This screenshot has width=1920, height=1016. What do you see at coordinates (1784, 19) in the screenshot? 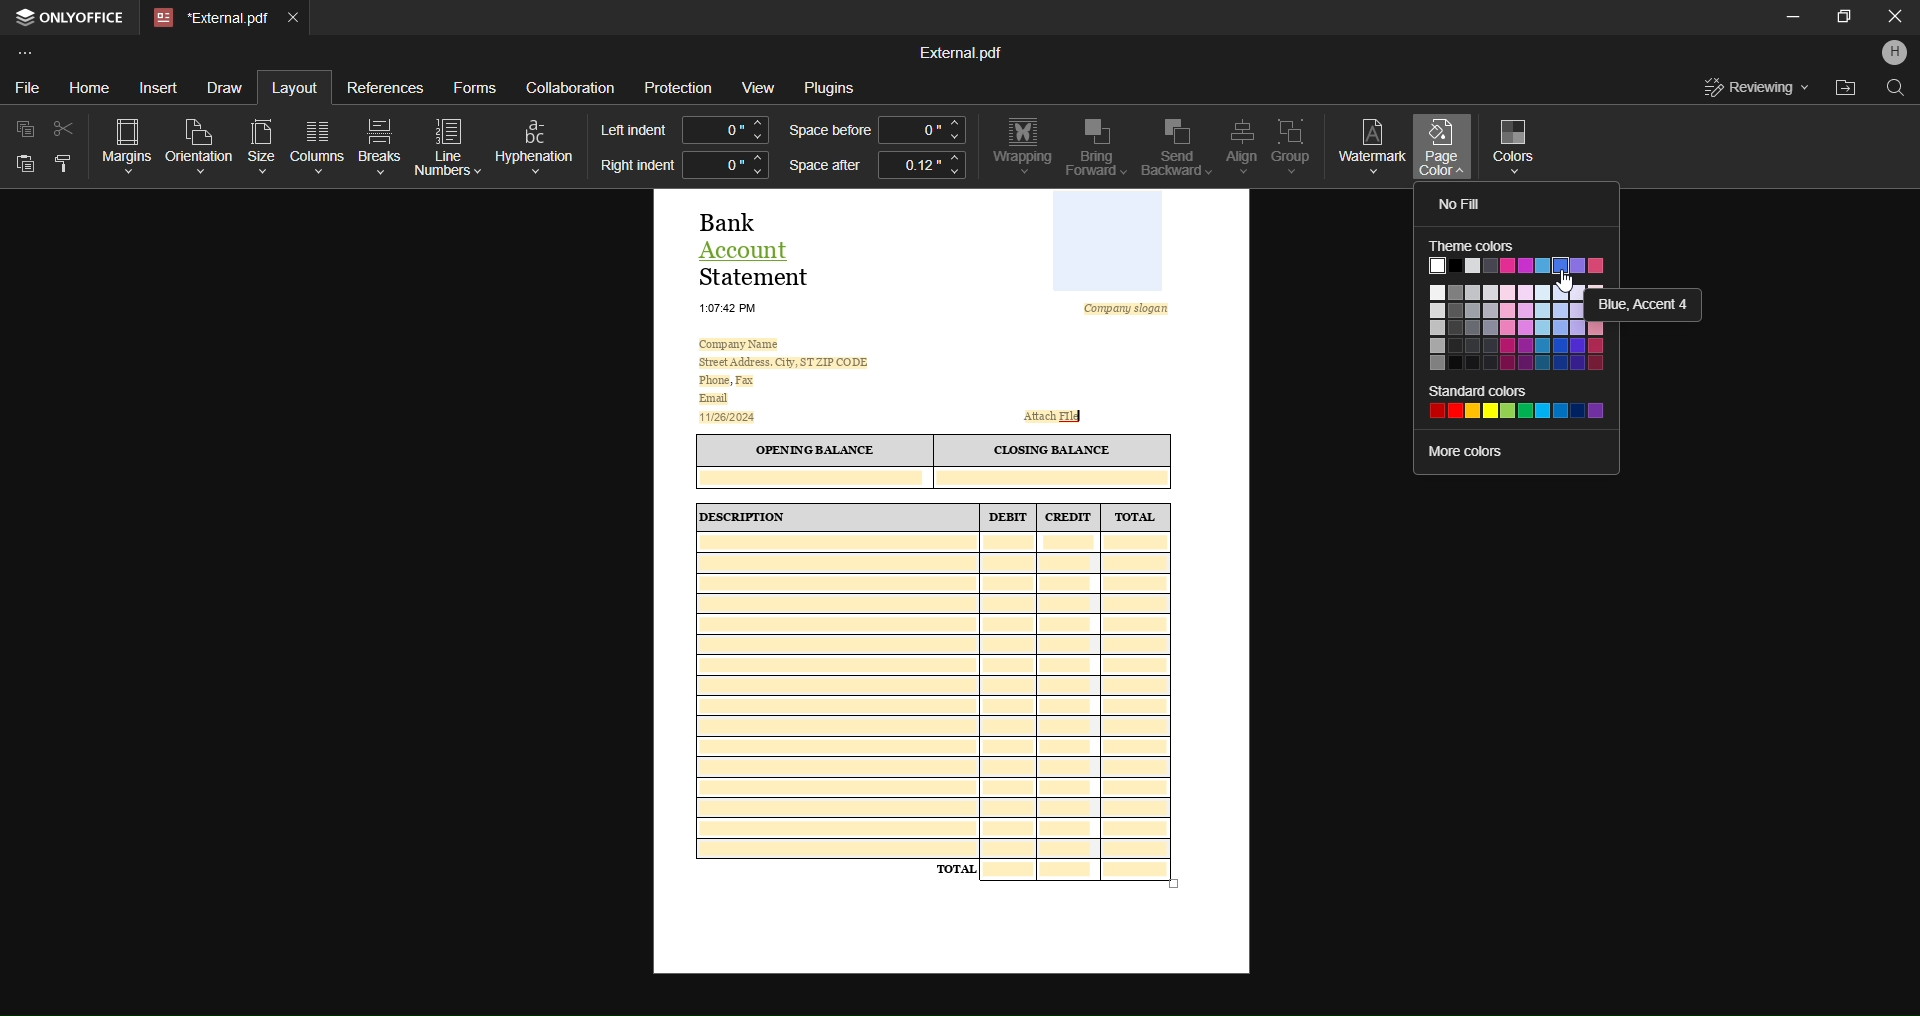
I see `Minimize` at bounding box center [1784, 19].